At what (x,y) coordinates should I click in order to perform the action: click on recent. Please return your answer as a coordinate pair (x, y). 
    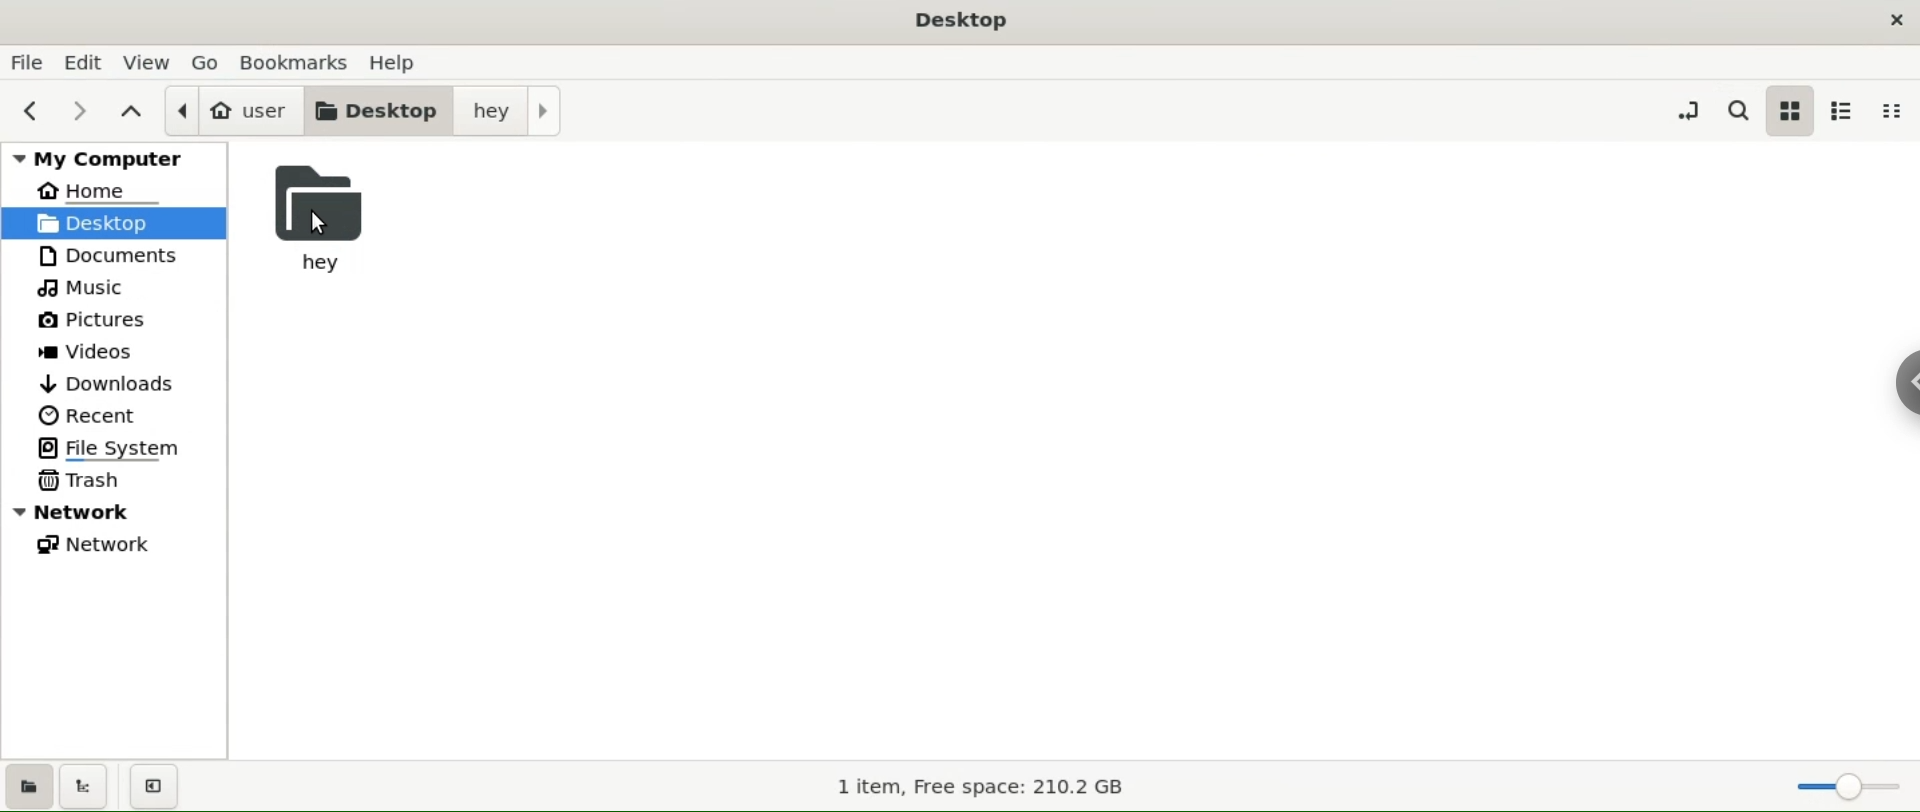
    Looking at the image, I should click on (87, 417).